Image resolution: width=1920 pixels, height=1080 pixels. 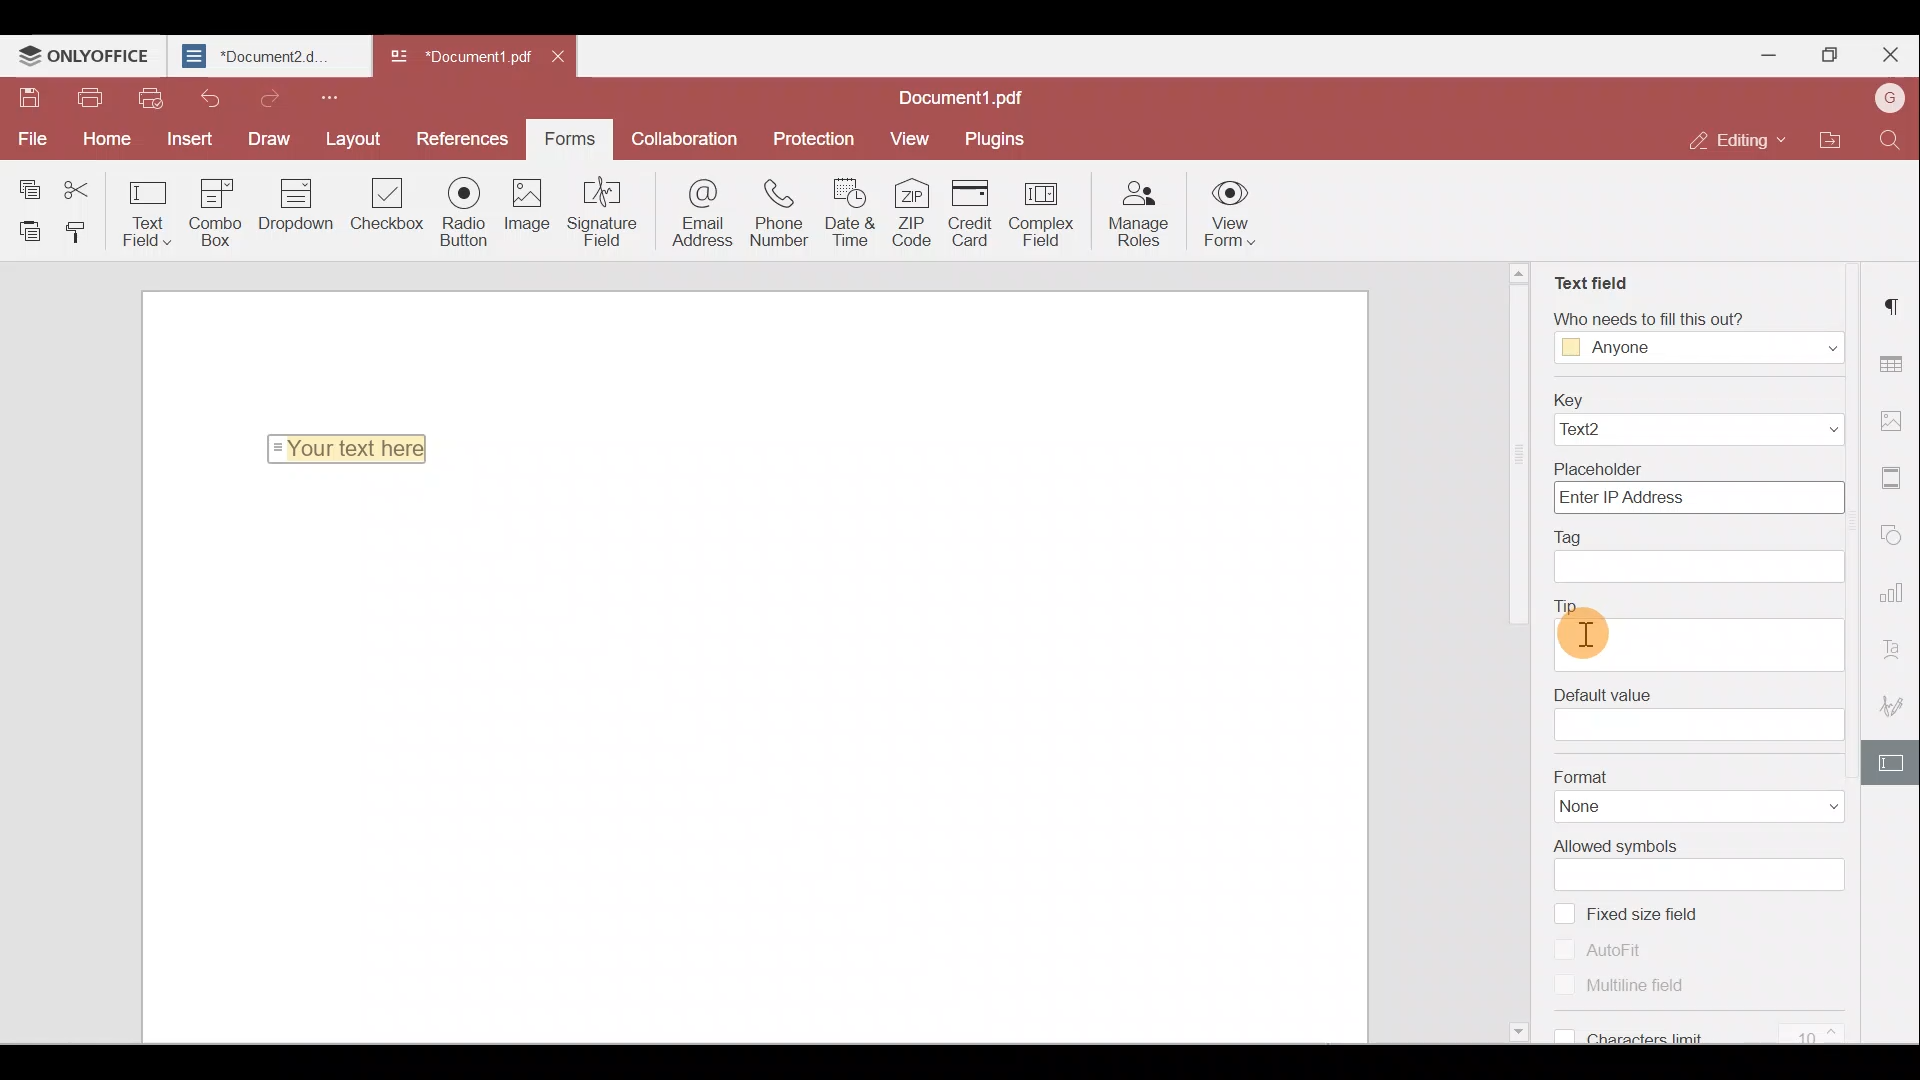 What do you see at coordinates (691, 137) in the screenshot?
I see `Collaboration` at bounding box center [691, 137].